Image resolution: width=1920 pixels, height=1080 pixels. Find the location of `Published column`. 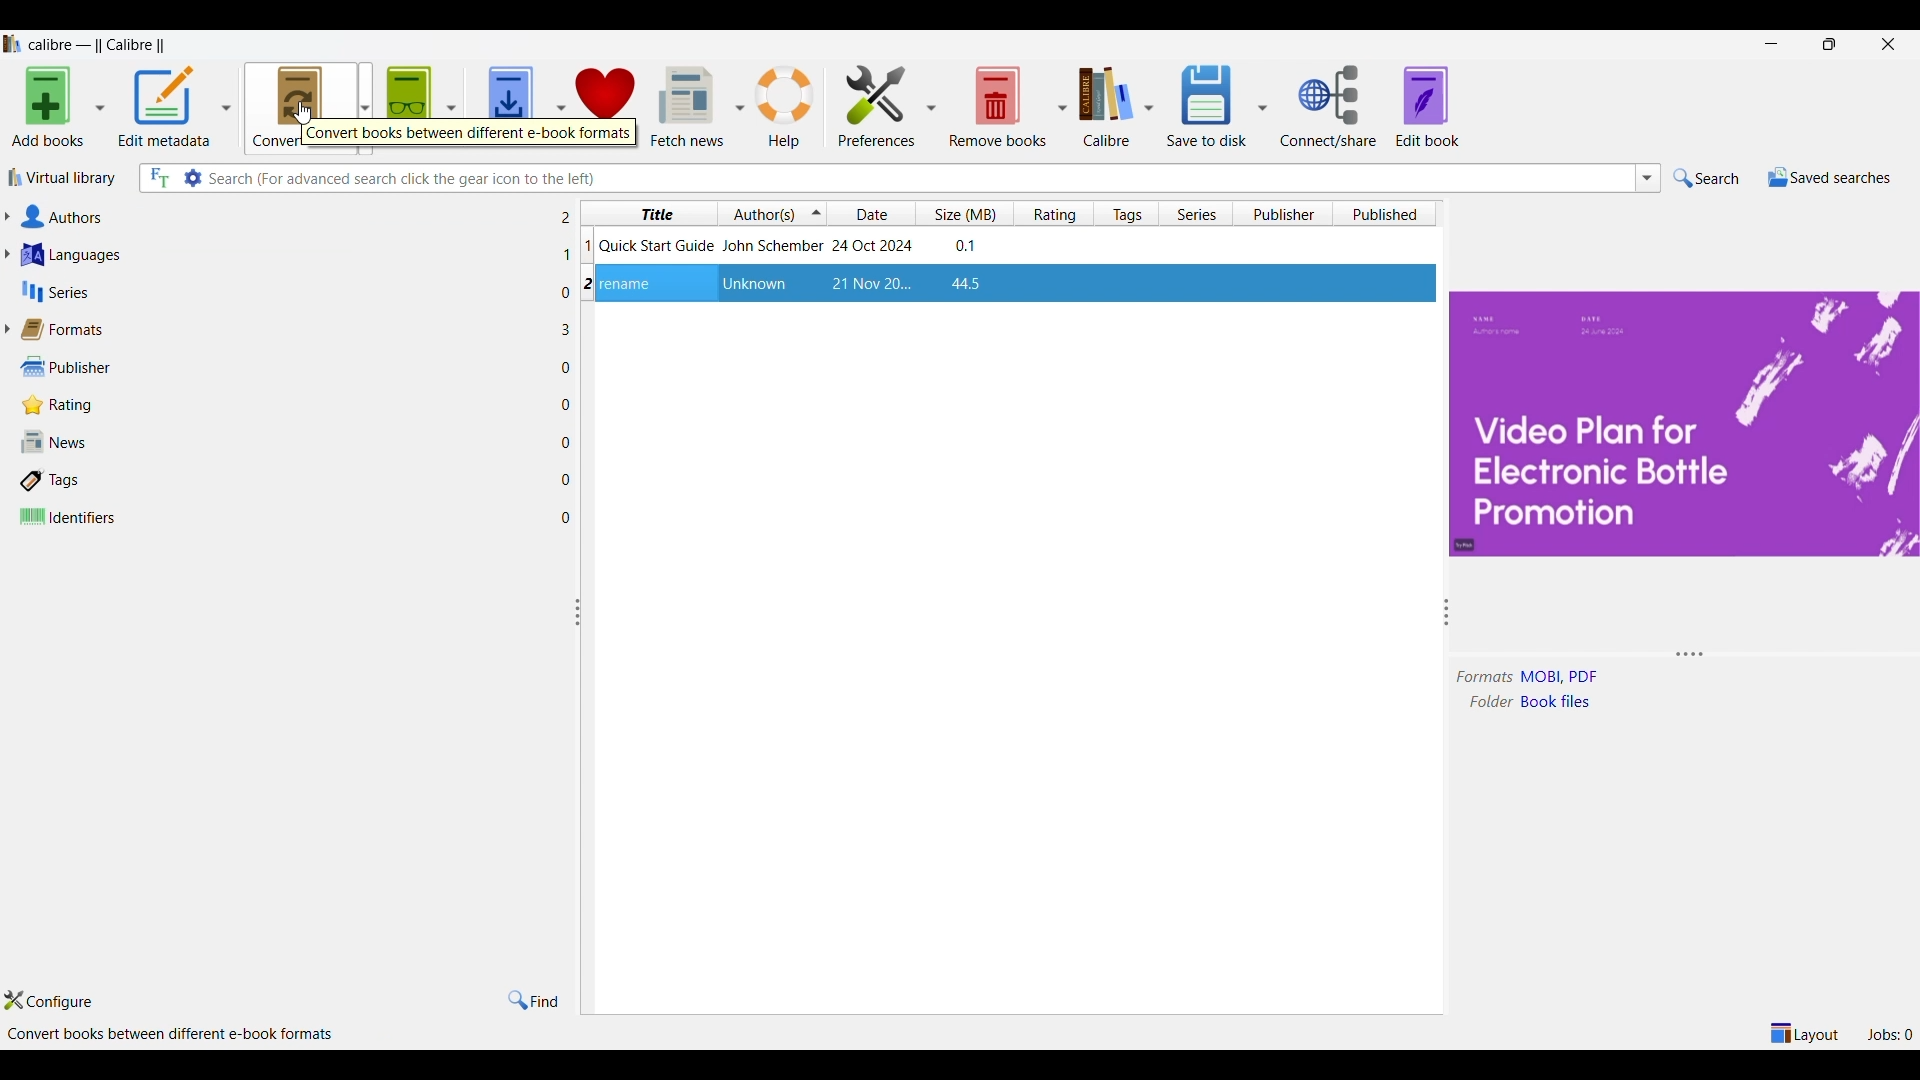

Published column is located at coordinates (1388, 213).